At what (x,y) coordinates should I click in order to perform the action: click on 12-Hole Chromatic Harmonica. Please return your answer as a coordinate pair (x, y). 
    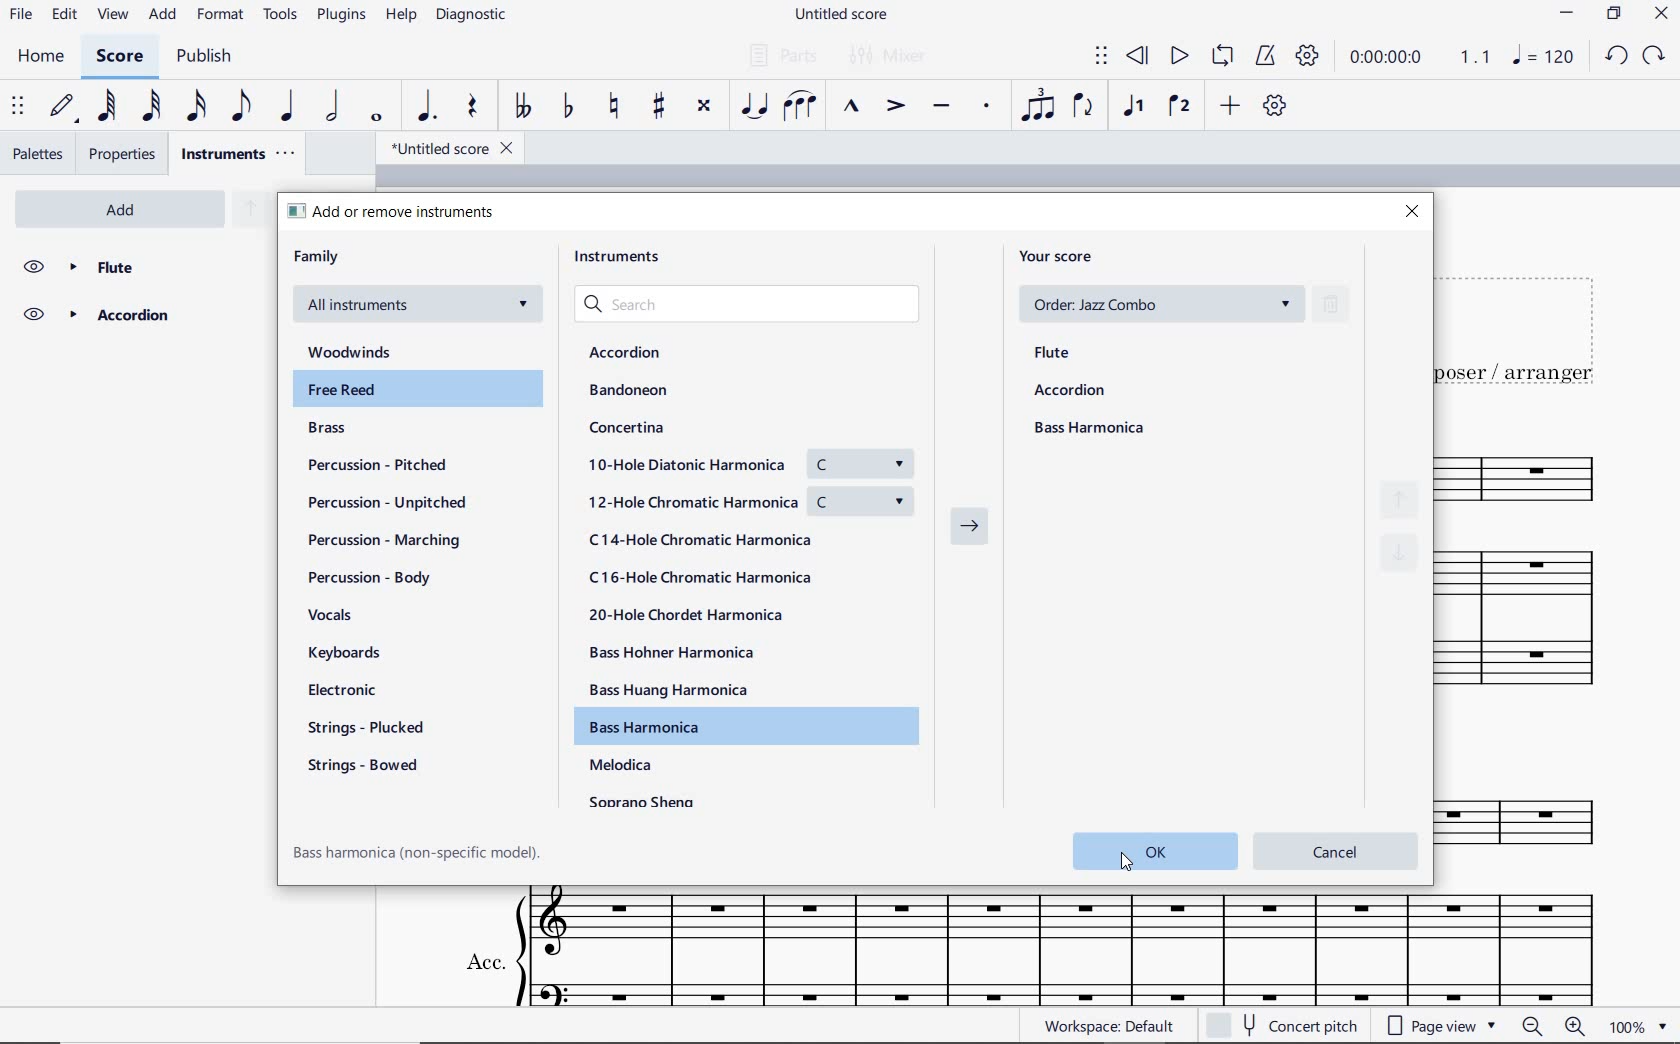
    Looking at the image, I should click on (749, 503).